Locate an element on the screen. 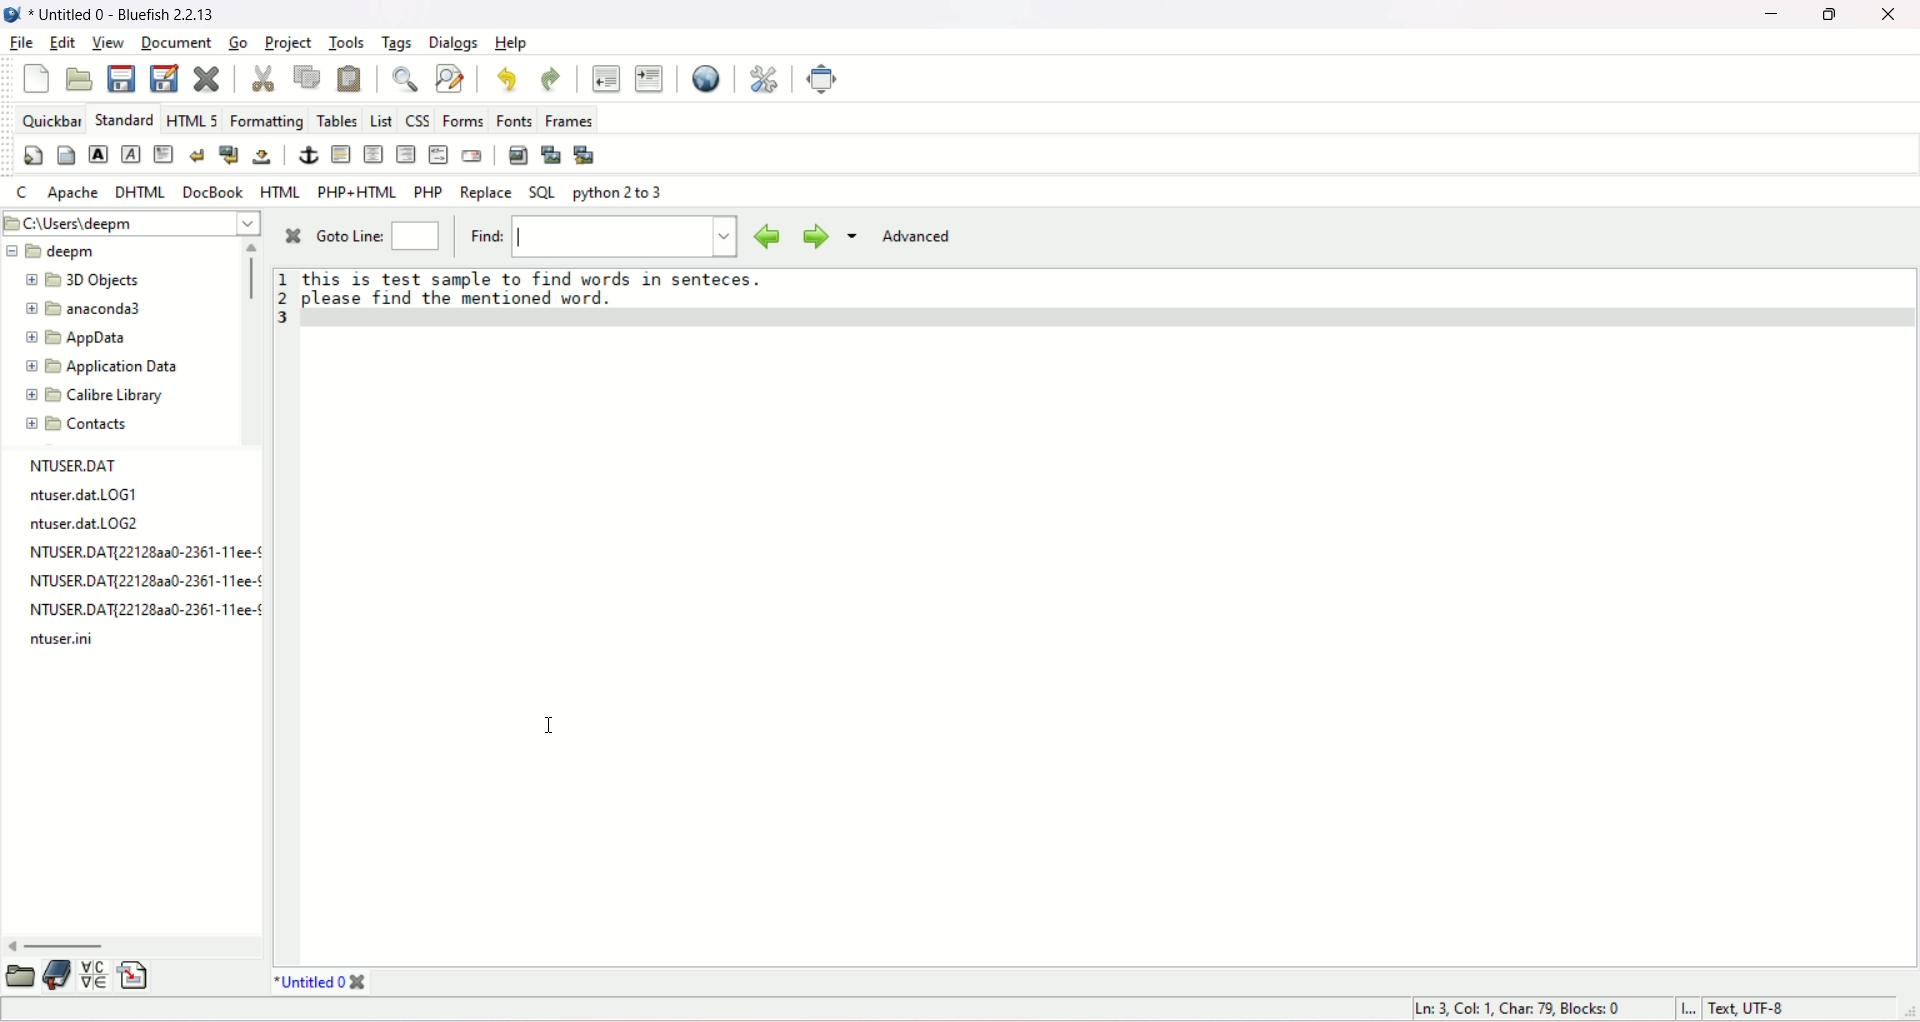  save as is located at coordinates (165, 76).